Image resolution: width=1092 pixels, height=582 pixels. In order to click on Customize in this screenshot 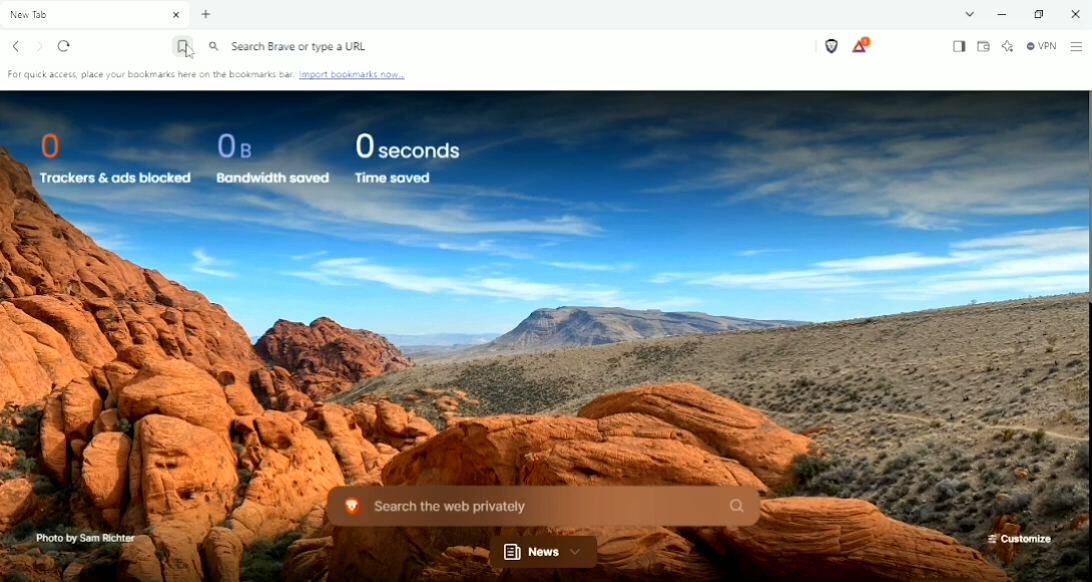, I will do `click(1019, 539)`.